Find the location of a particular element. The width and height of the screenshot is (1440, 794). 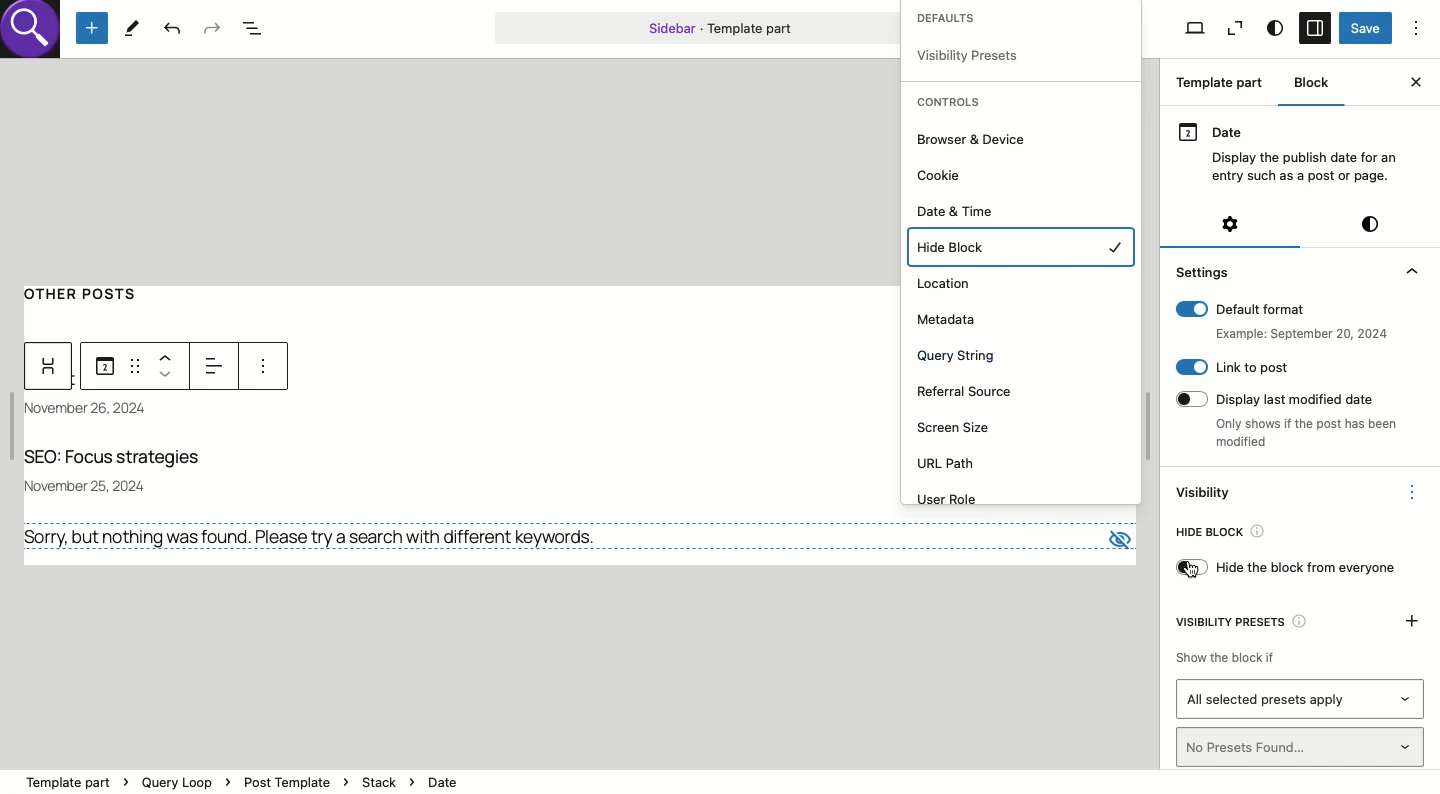

Date is located at coordinates (1292, 151).